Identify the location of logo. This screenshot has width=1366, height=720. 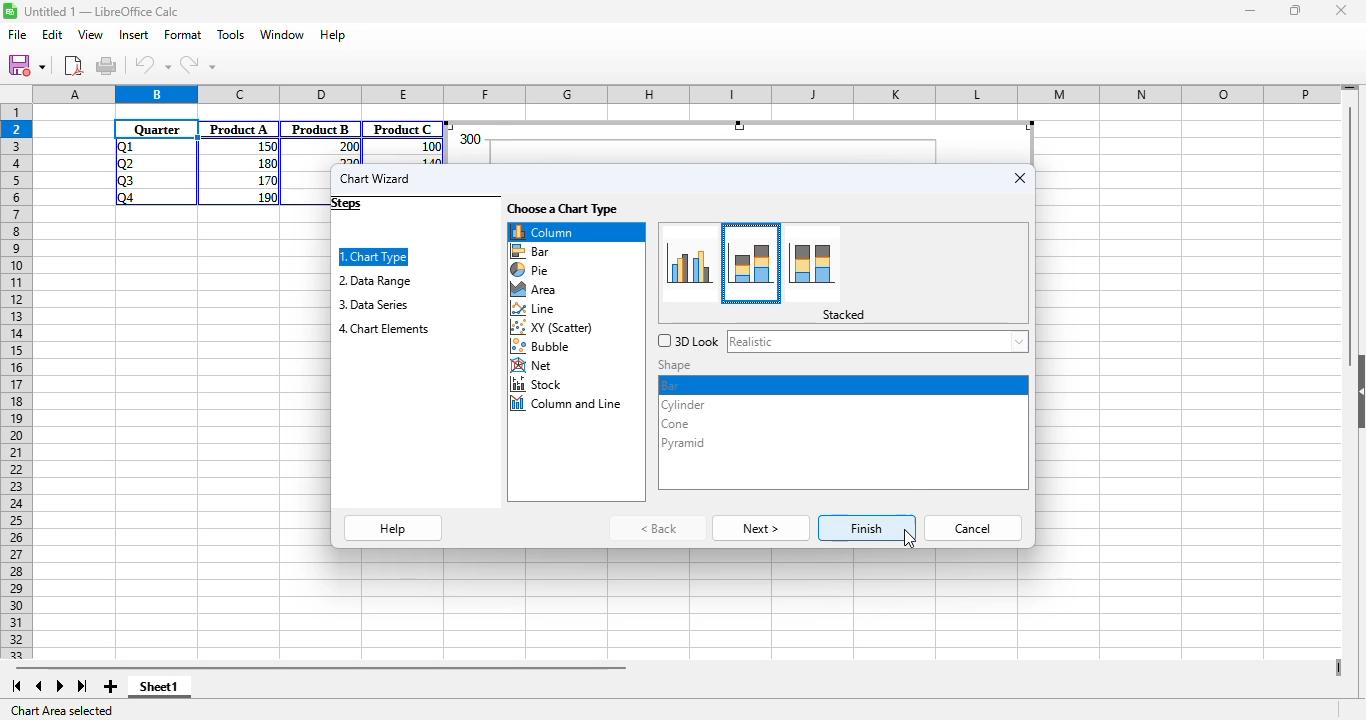
(10, 10).